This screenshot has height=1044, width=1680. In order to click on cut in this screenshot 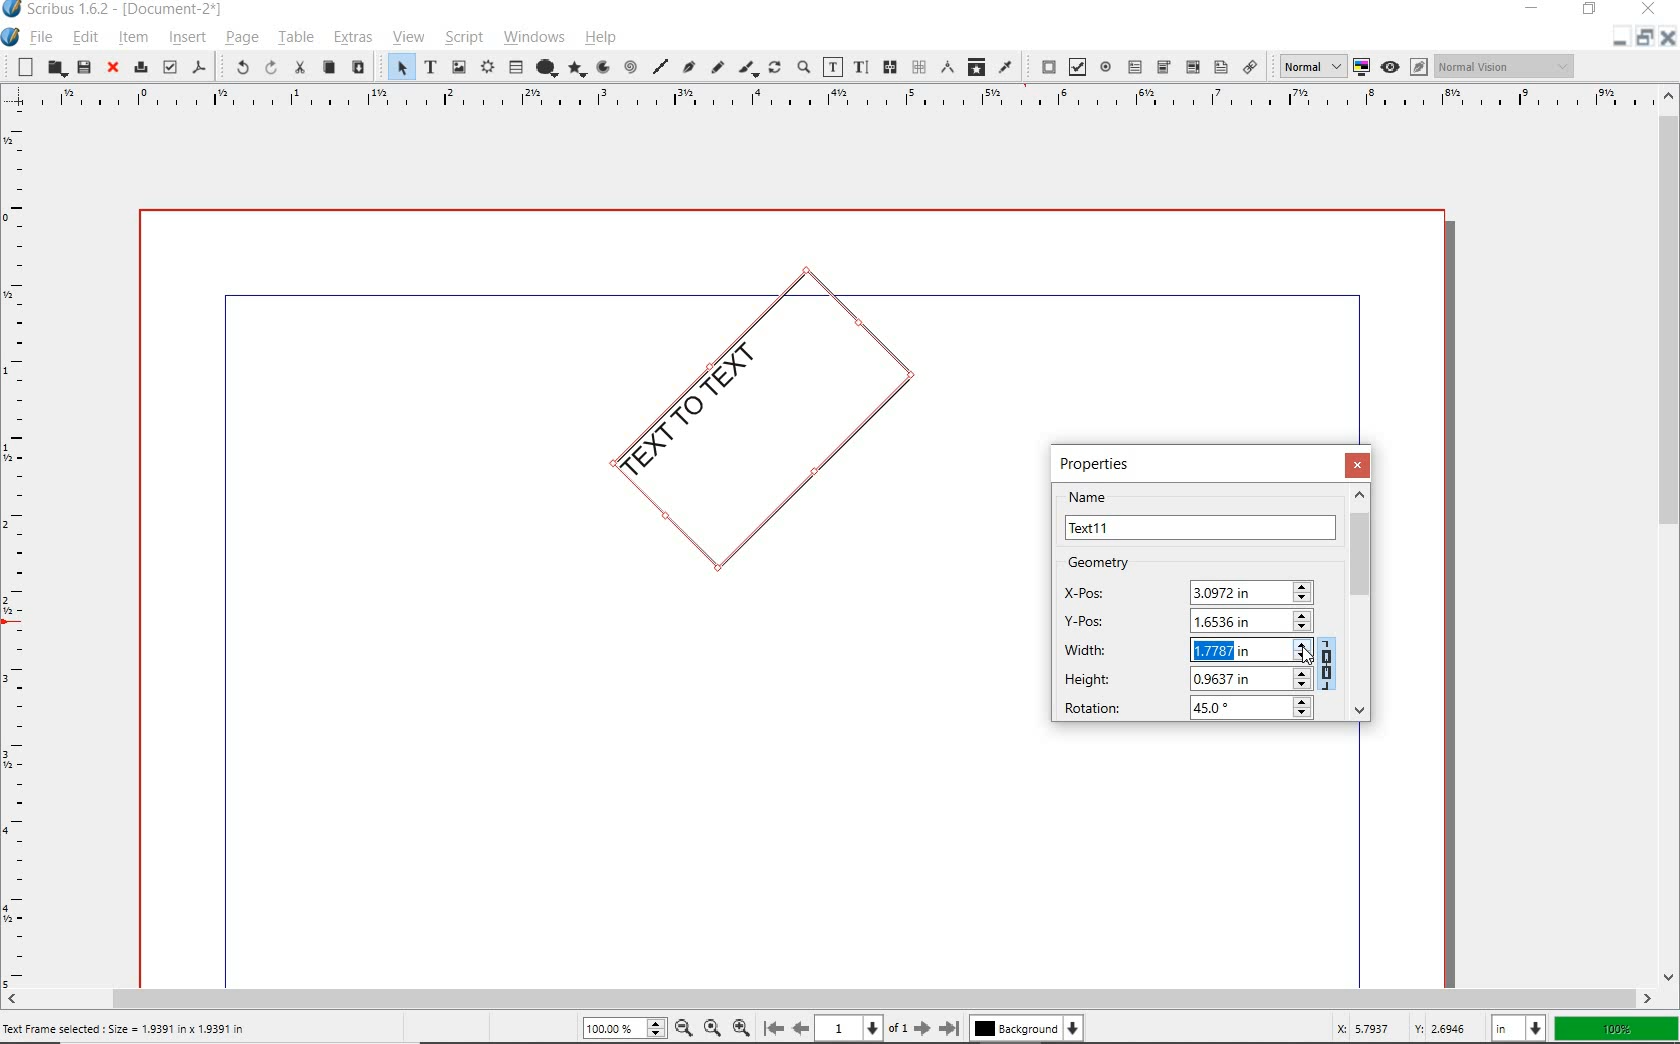, I will do `click(298, 68)`.